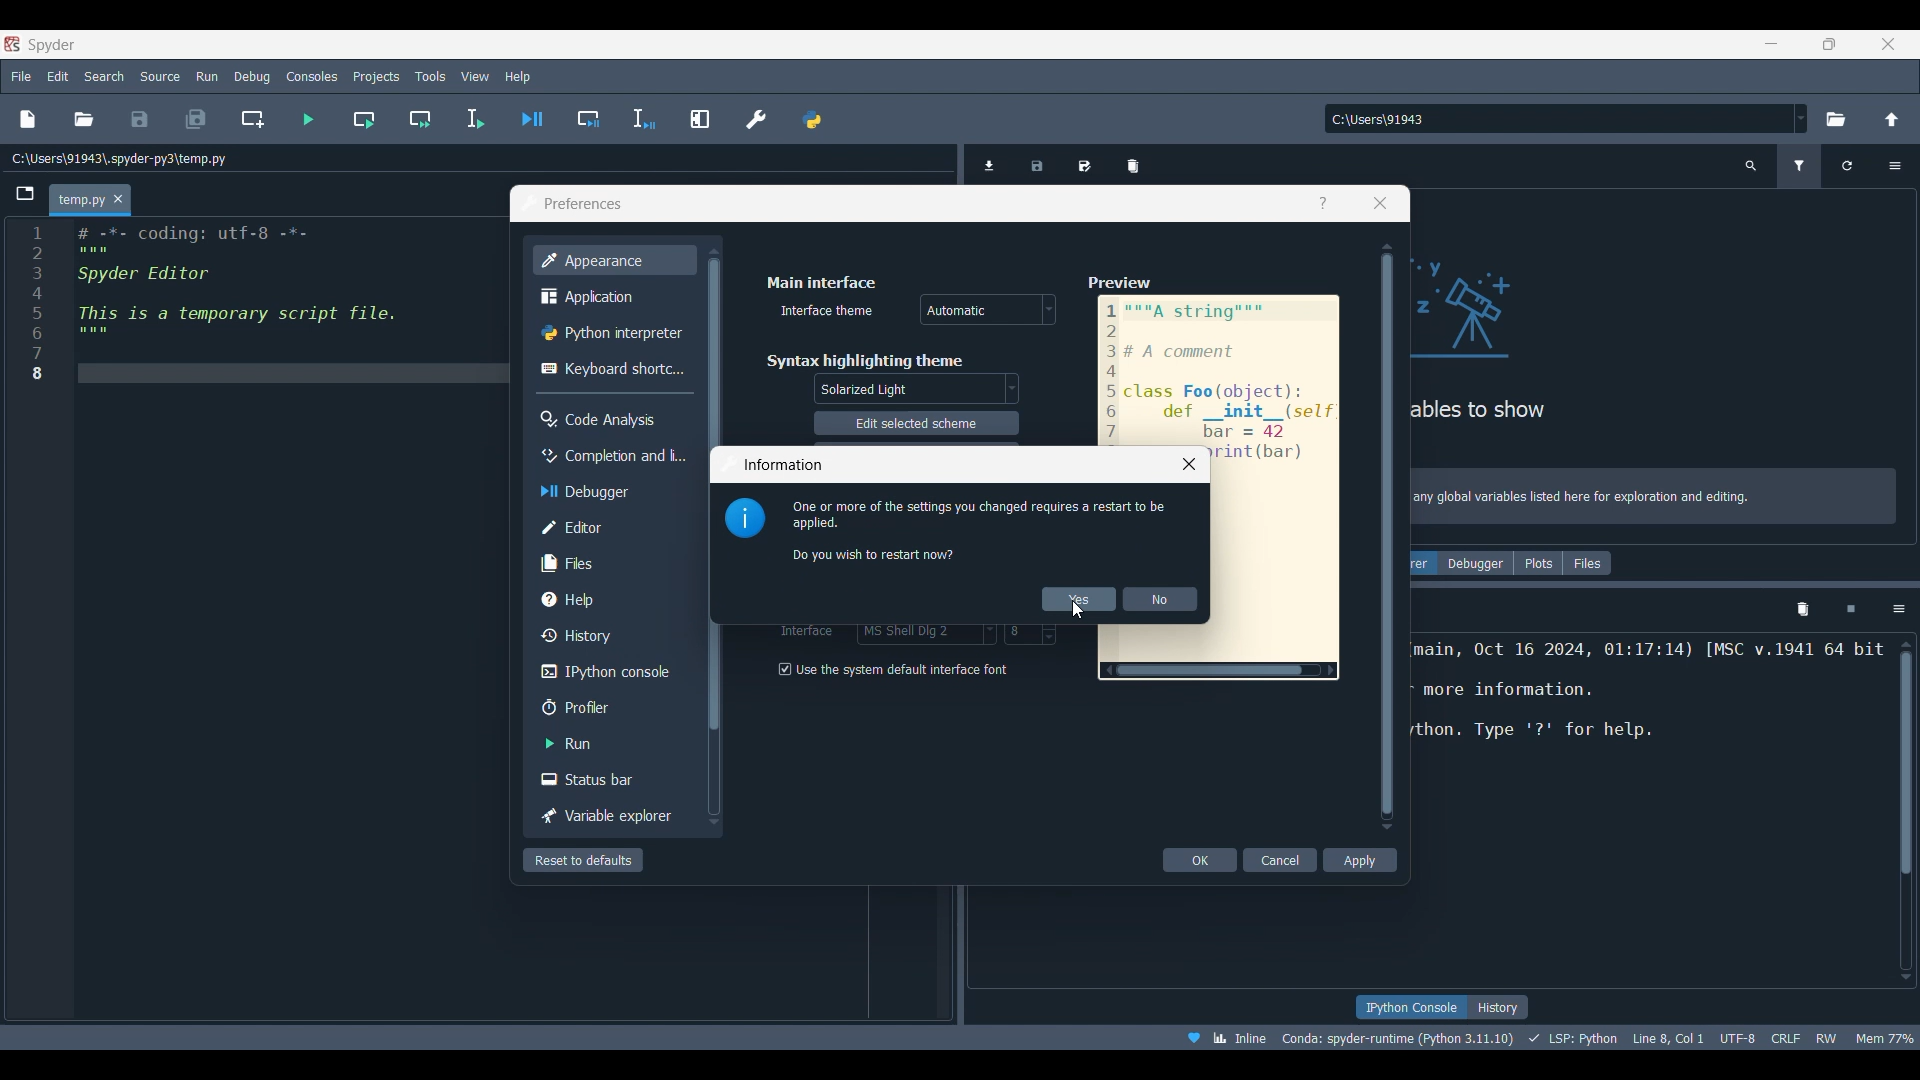 The width and height of the screenshot is (1920, 1080). I want to click on Browse tabs, so click(25, 194).